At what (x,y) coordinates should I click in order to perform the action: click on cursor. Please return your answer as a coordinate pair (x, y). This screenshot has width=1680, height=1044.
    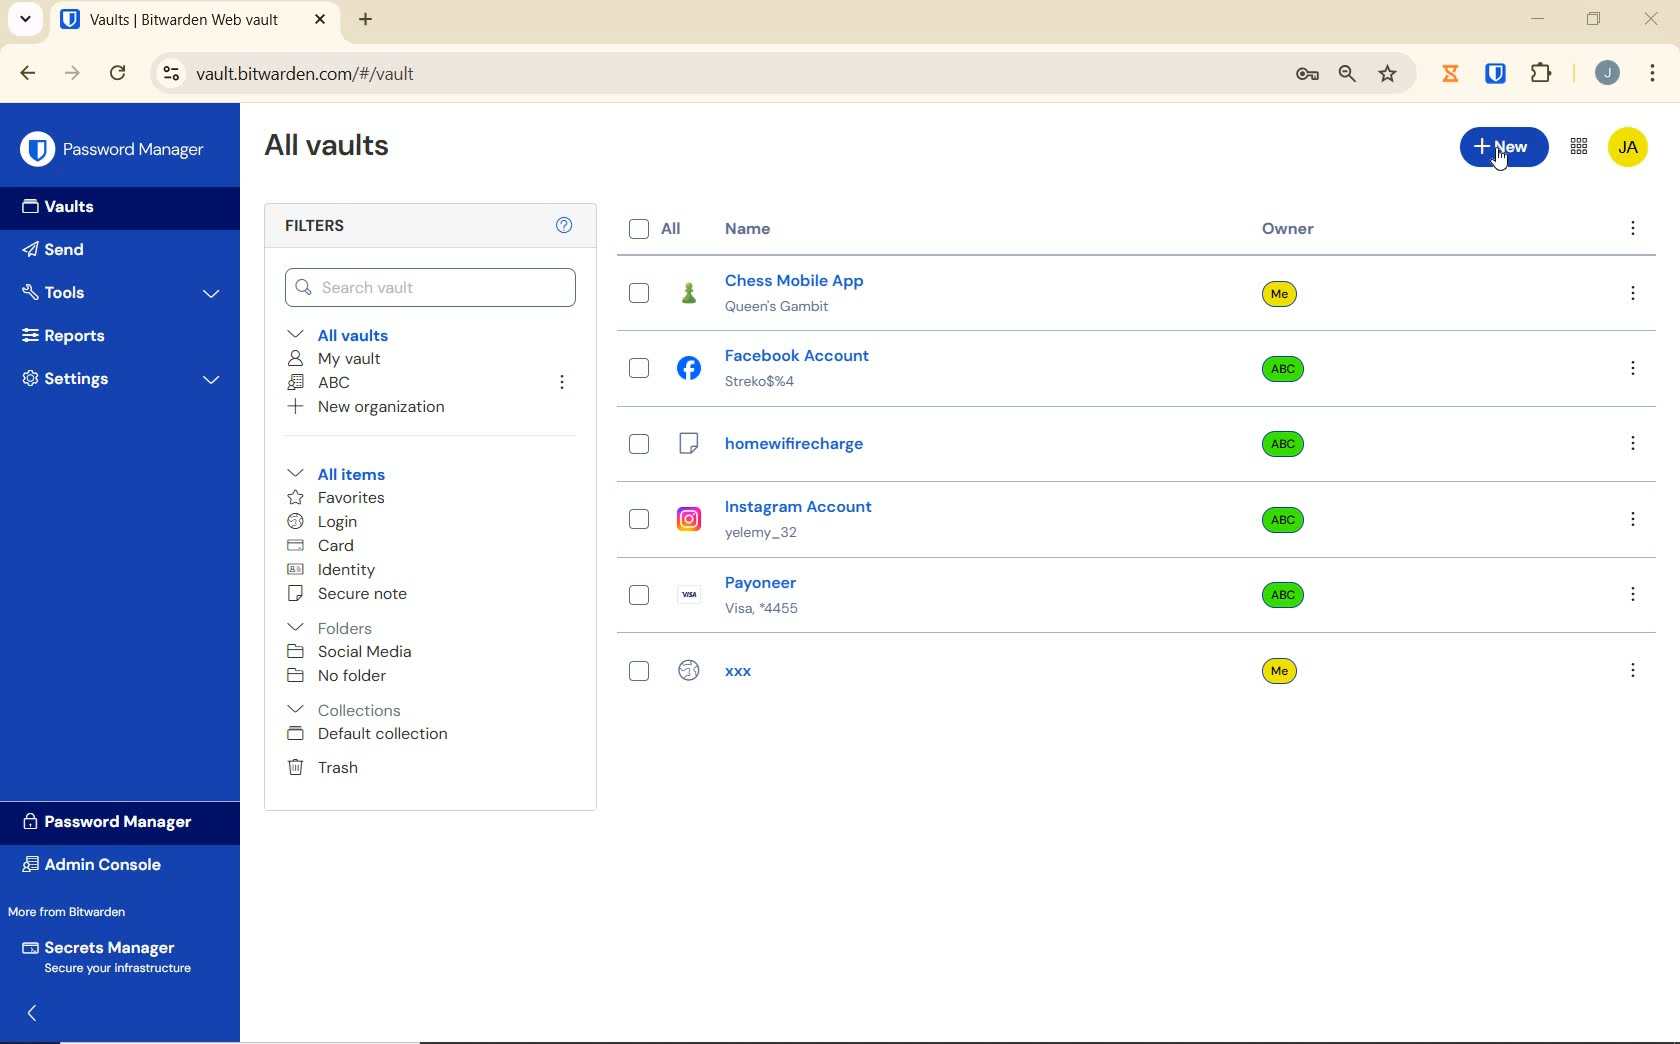
    Looking at the image, I should click on (1500, 163).